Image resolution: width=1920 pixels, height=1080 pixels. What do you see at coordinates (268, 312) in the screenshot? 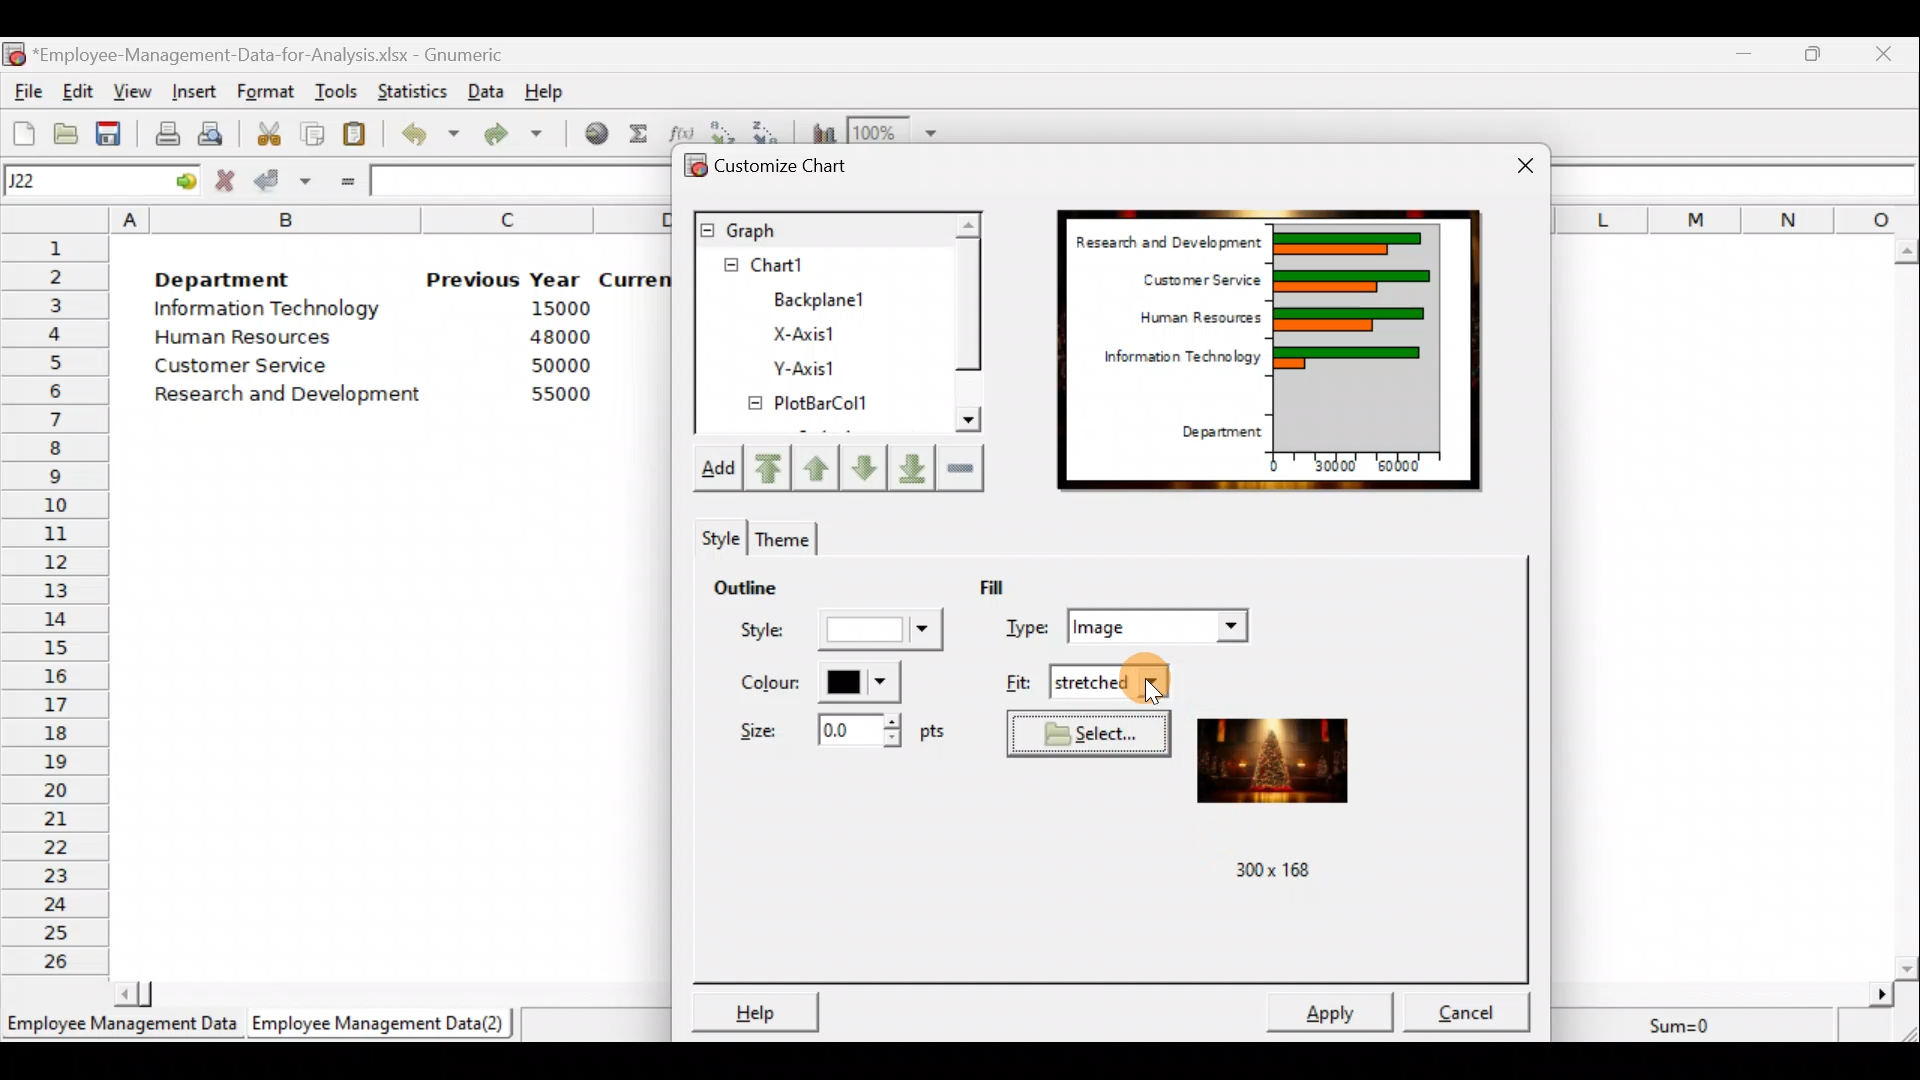
I see `Information Technology` at bounding box center [268, 312].